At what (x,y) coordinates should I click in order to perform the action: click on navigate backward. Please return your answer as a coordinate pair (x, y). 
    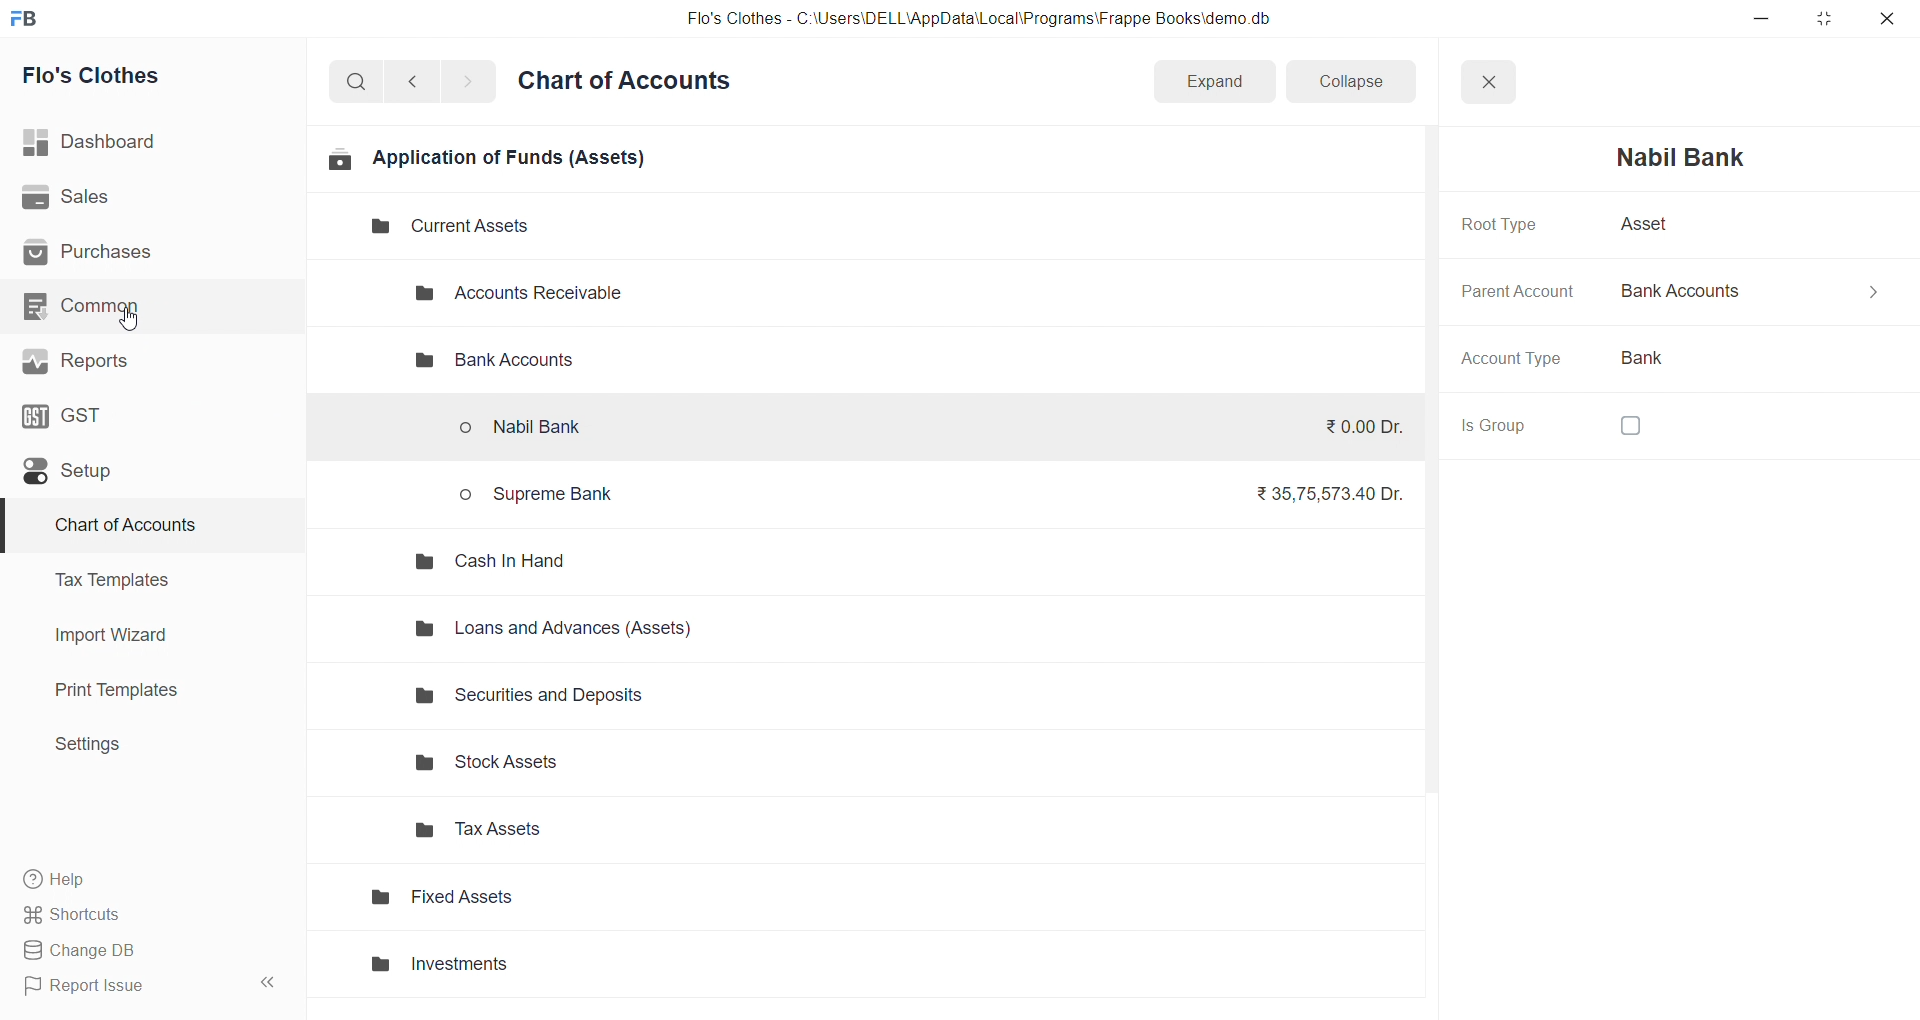
    Looking at the image, I should click on (421, 79).